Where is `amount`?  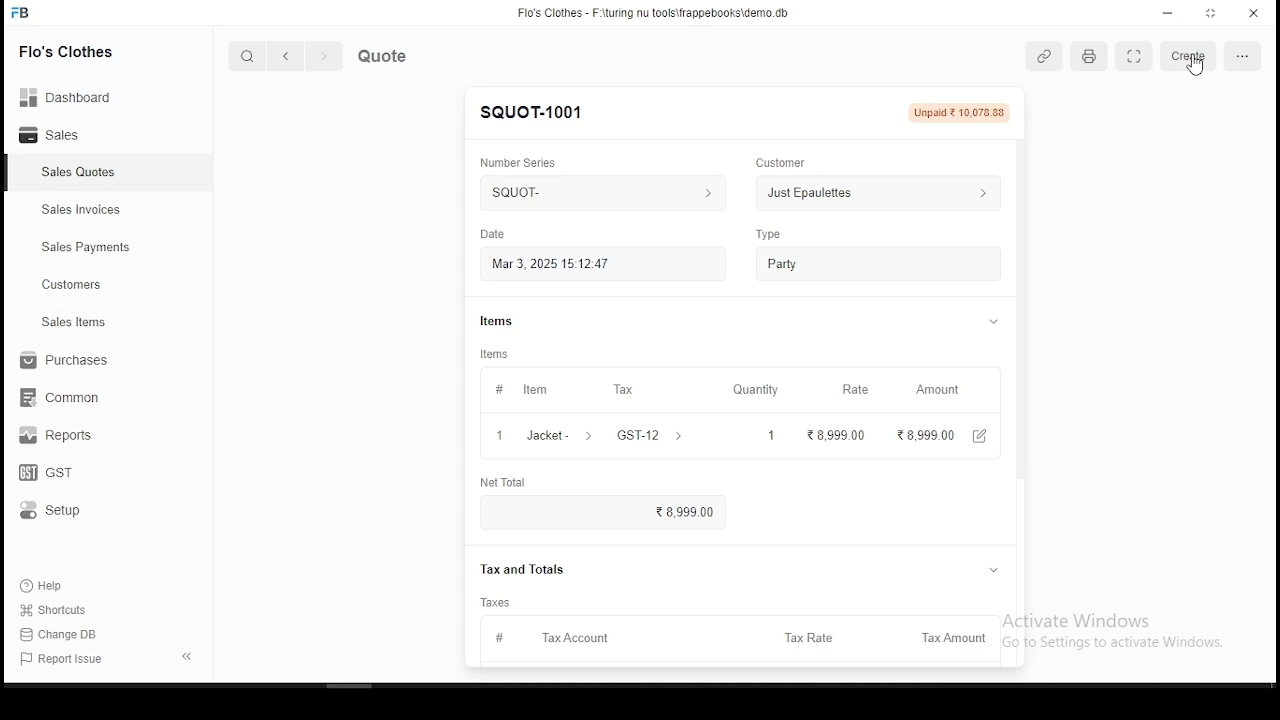
amount is located at coordinates (942, 390).